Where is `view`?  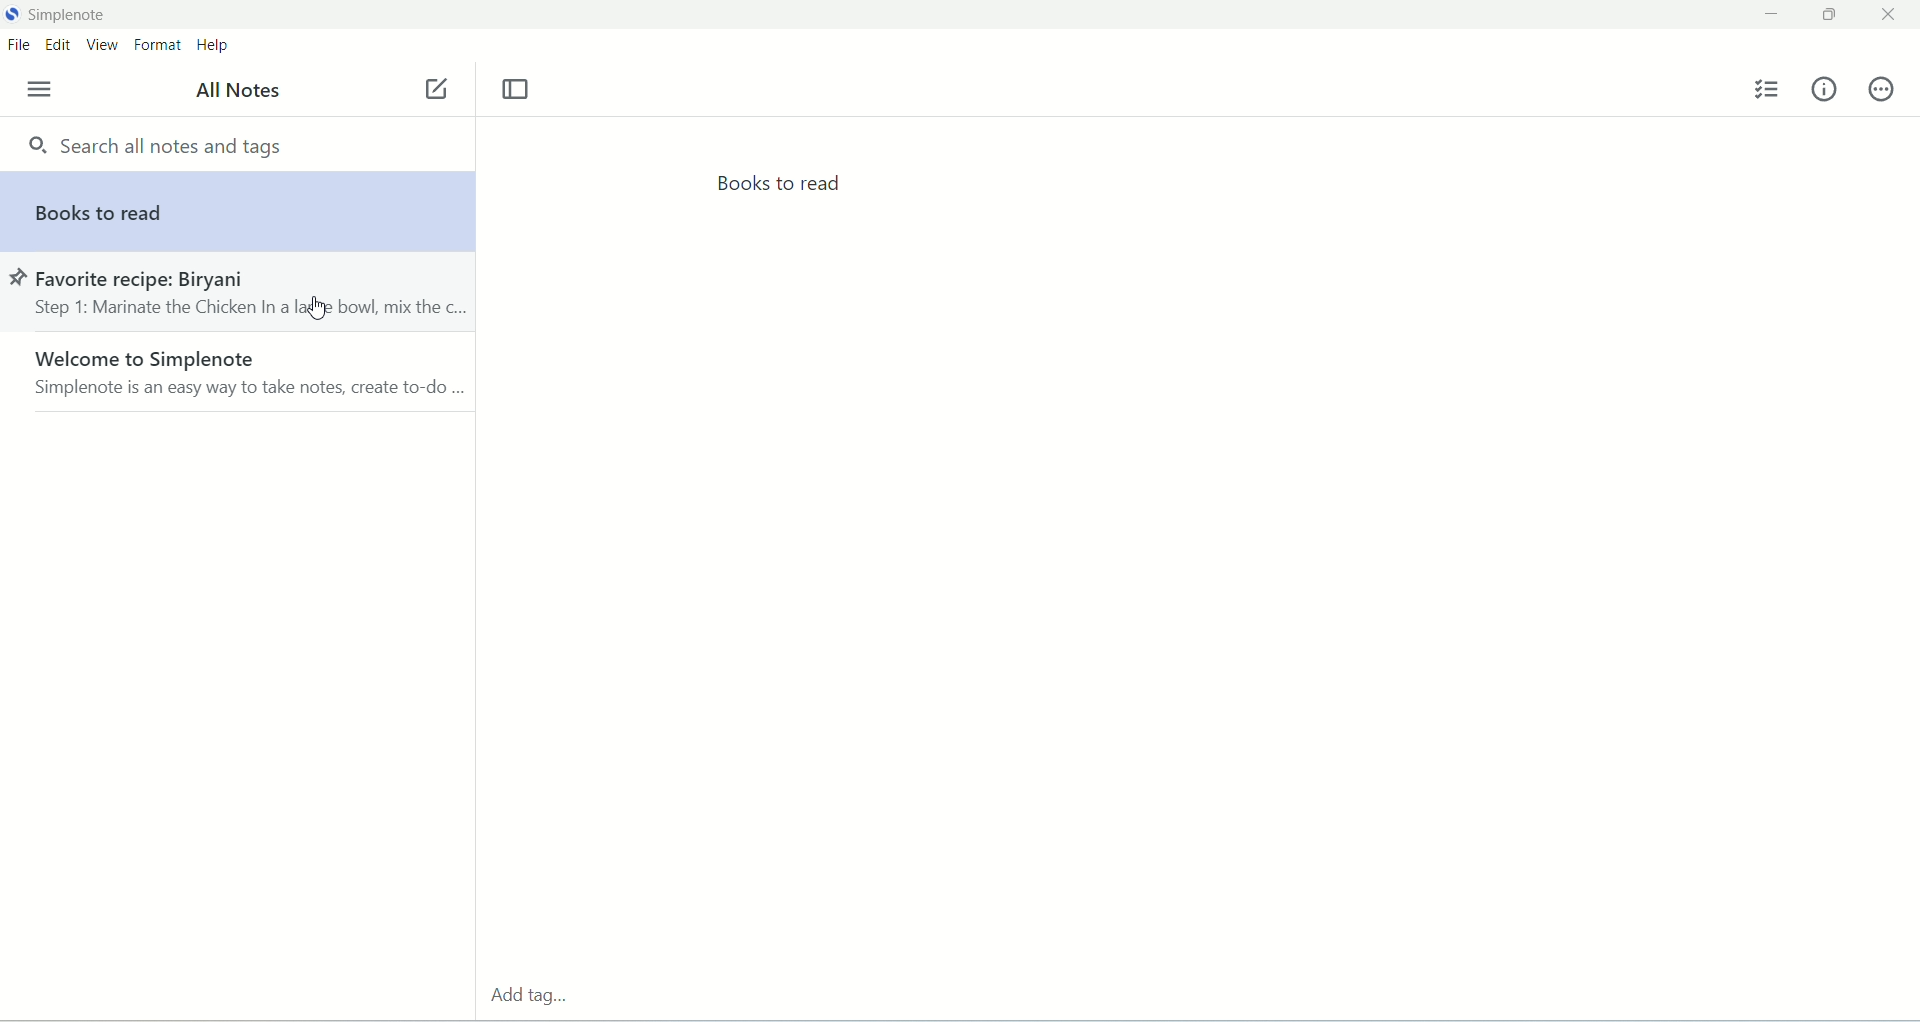
view is located at coordinates (101, 45).